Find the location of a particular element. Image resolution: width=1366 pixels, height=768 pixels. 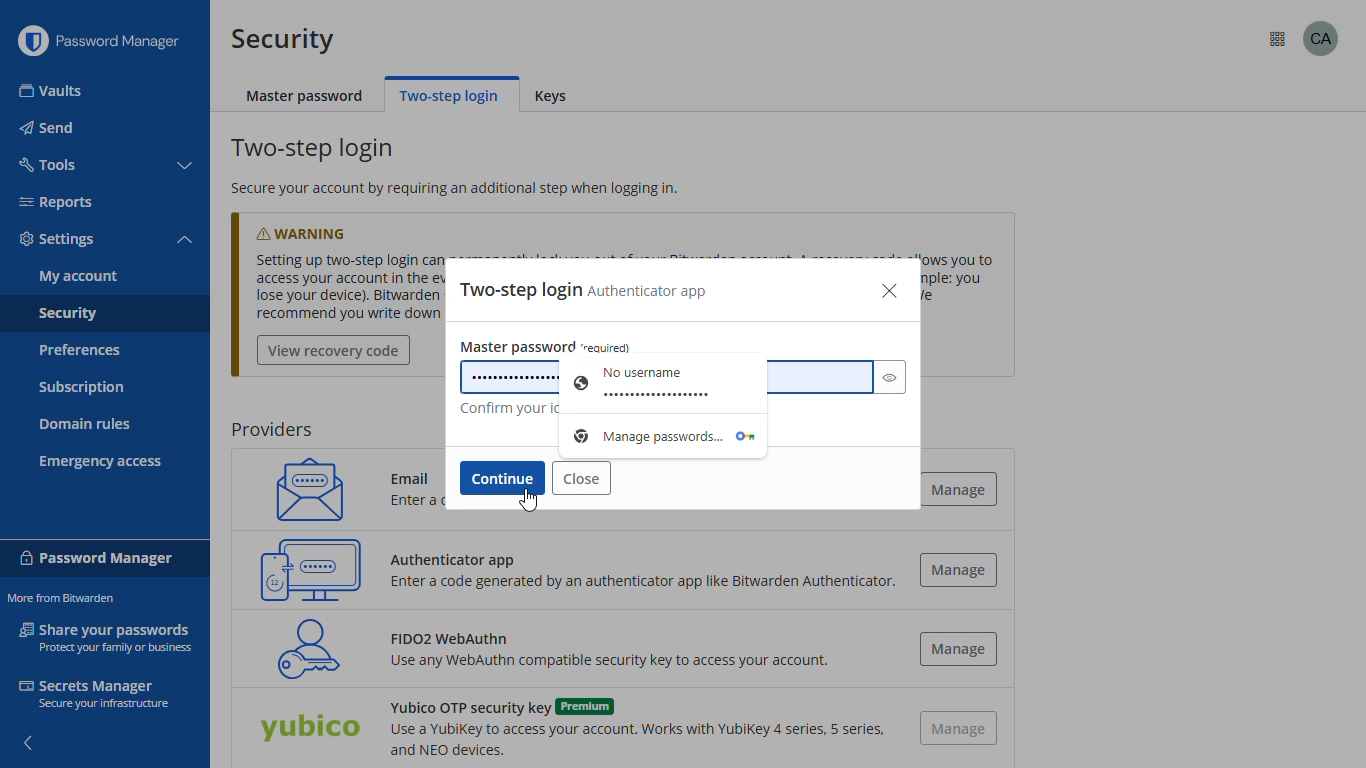

subscription is located at coordinates (82, 388).